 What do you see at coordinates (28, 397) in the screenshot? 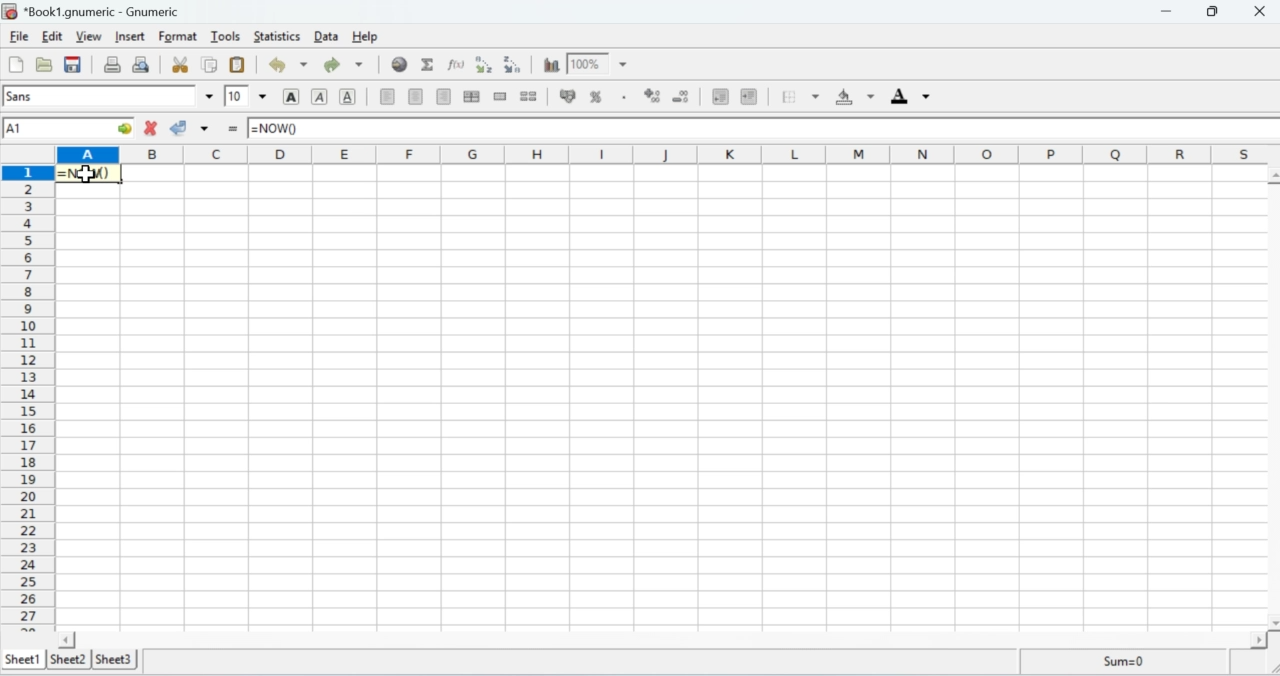
I see `Rows` at bounding box center [28, 397].